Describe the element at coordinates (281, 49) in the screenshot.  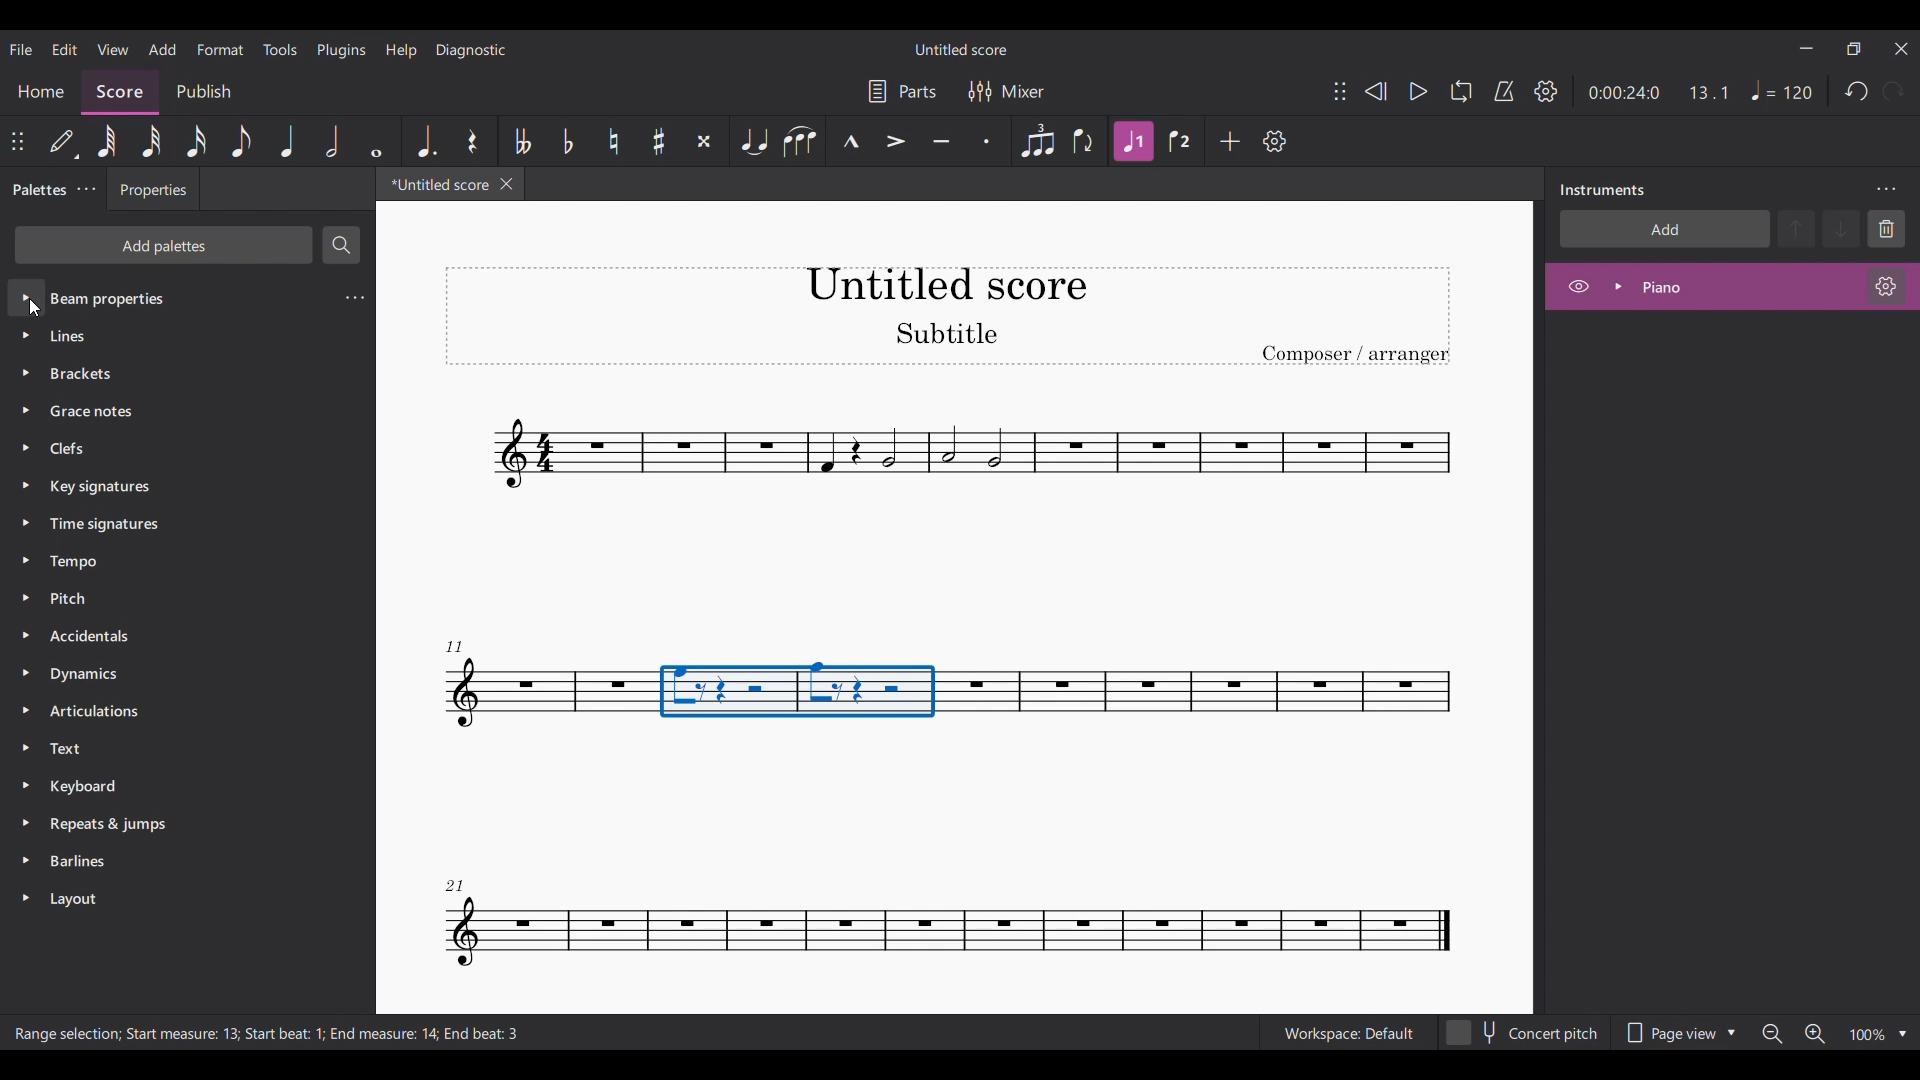
I see `Tools menu` at that location.